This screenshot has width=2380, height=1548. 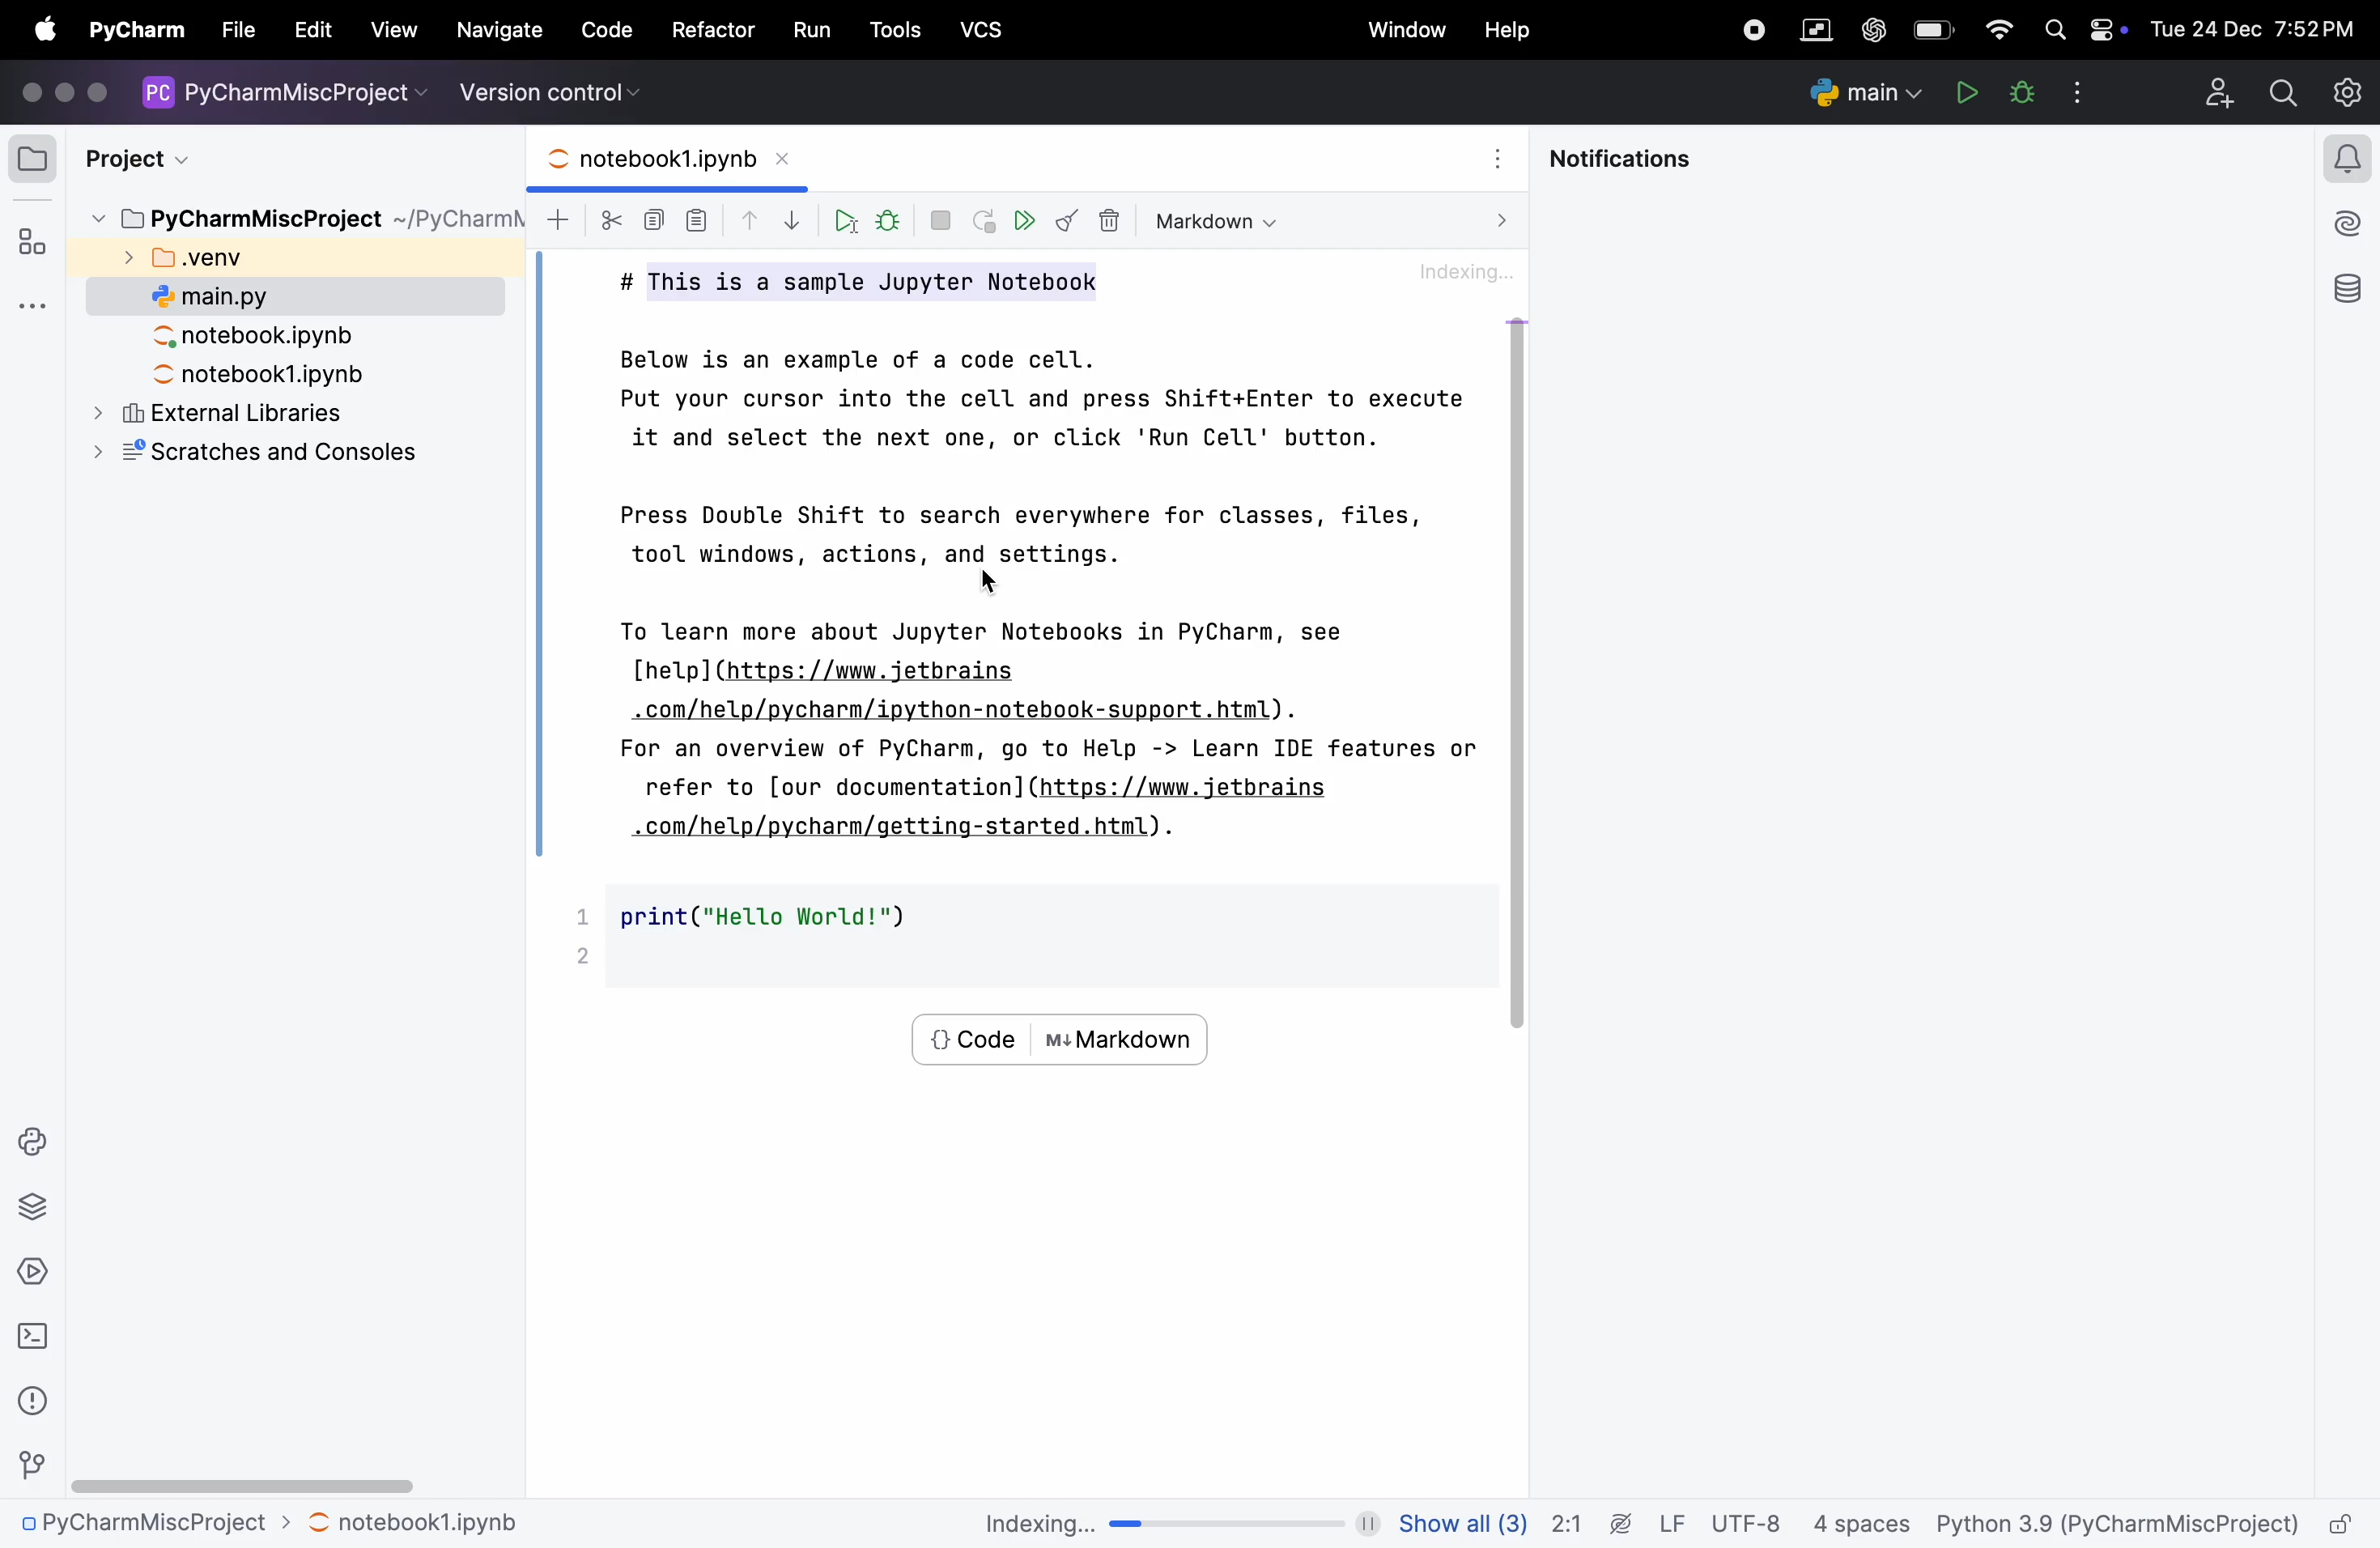 I want to click on folder, so click(x=33, y=158).